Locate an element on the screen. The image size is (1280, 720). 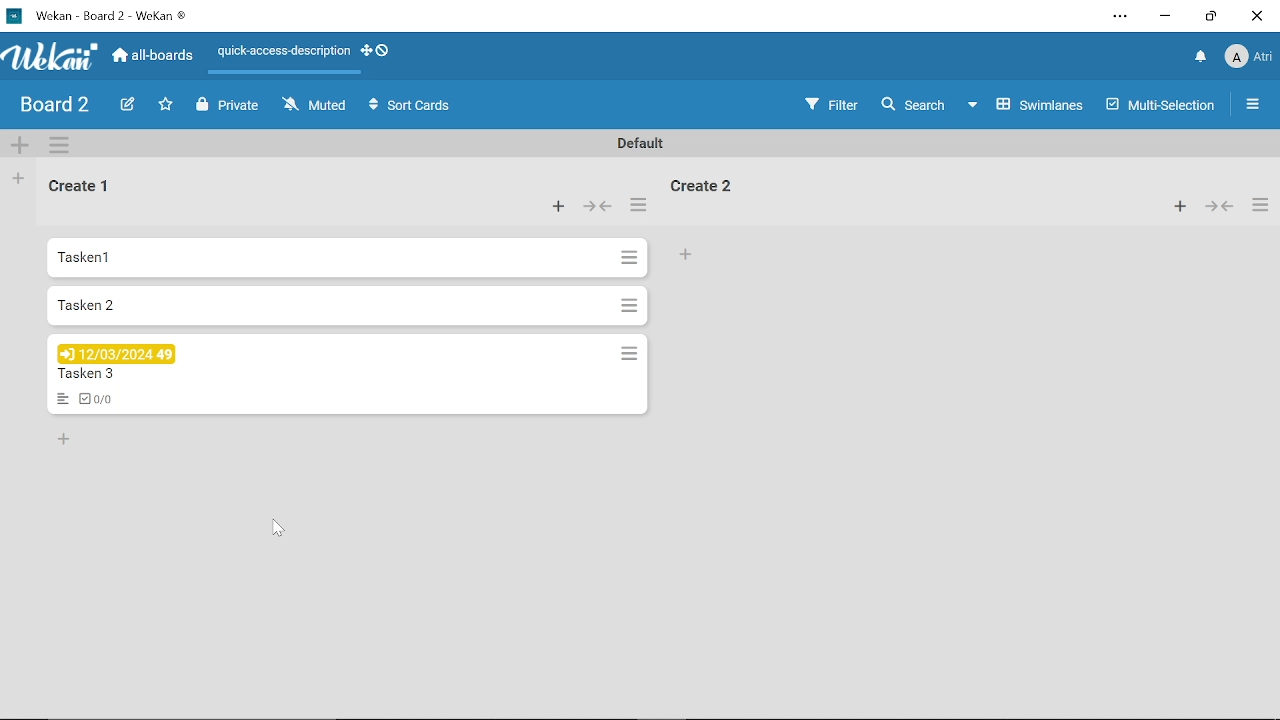
Back/Forward is located at coordinates (597, 205).